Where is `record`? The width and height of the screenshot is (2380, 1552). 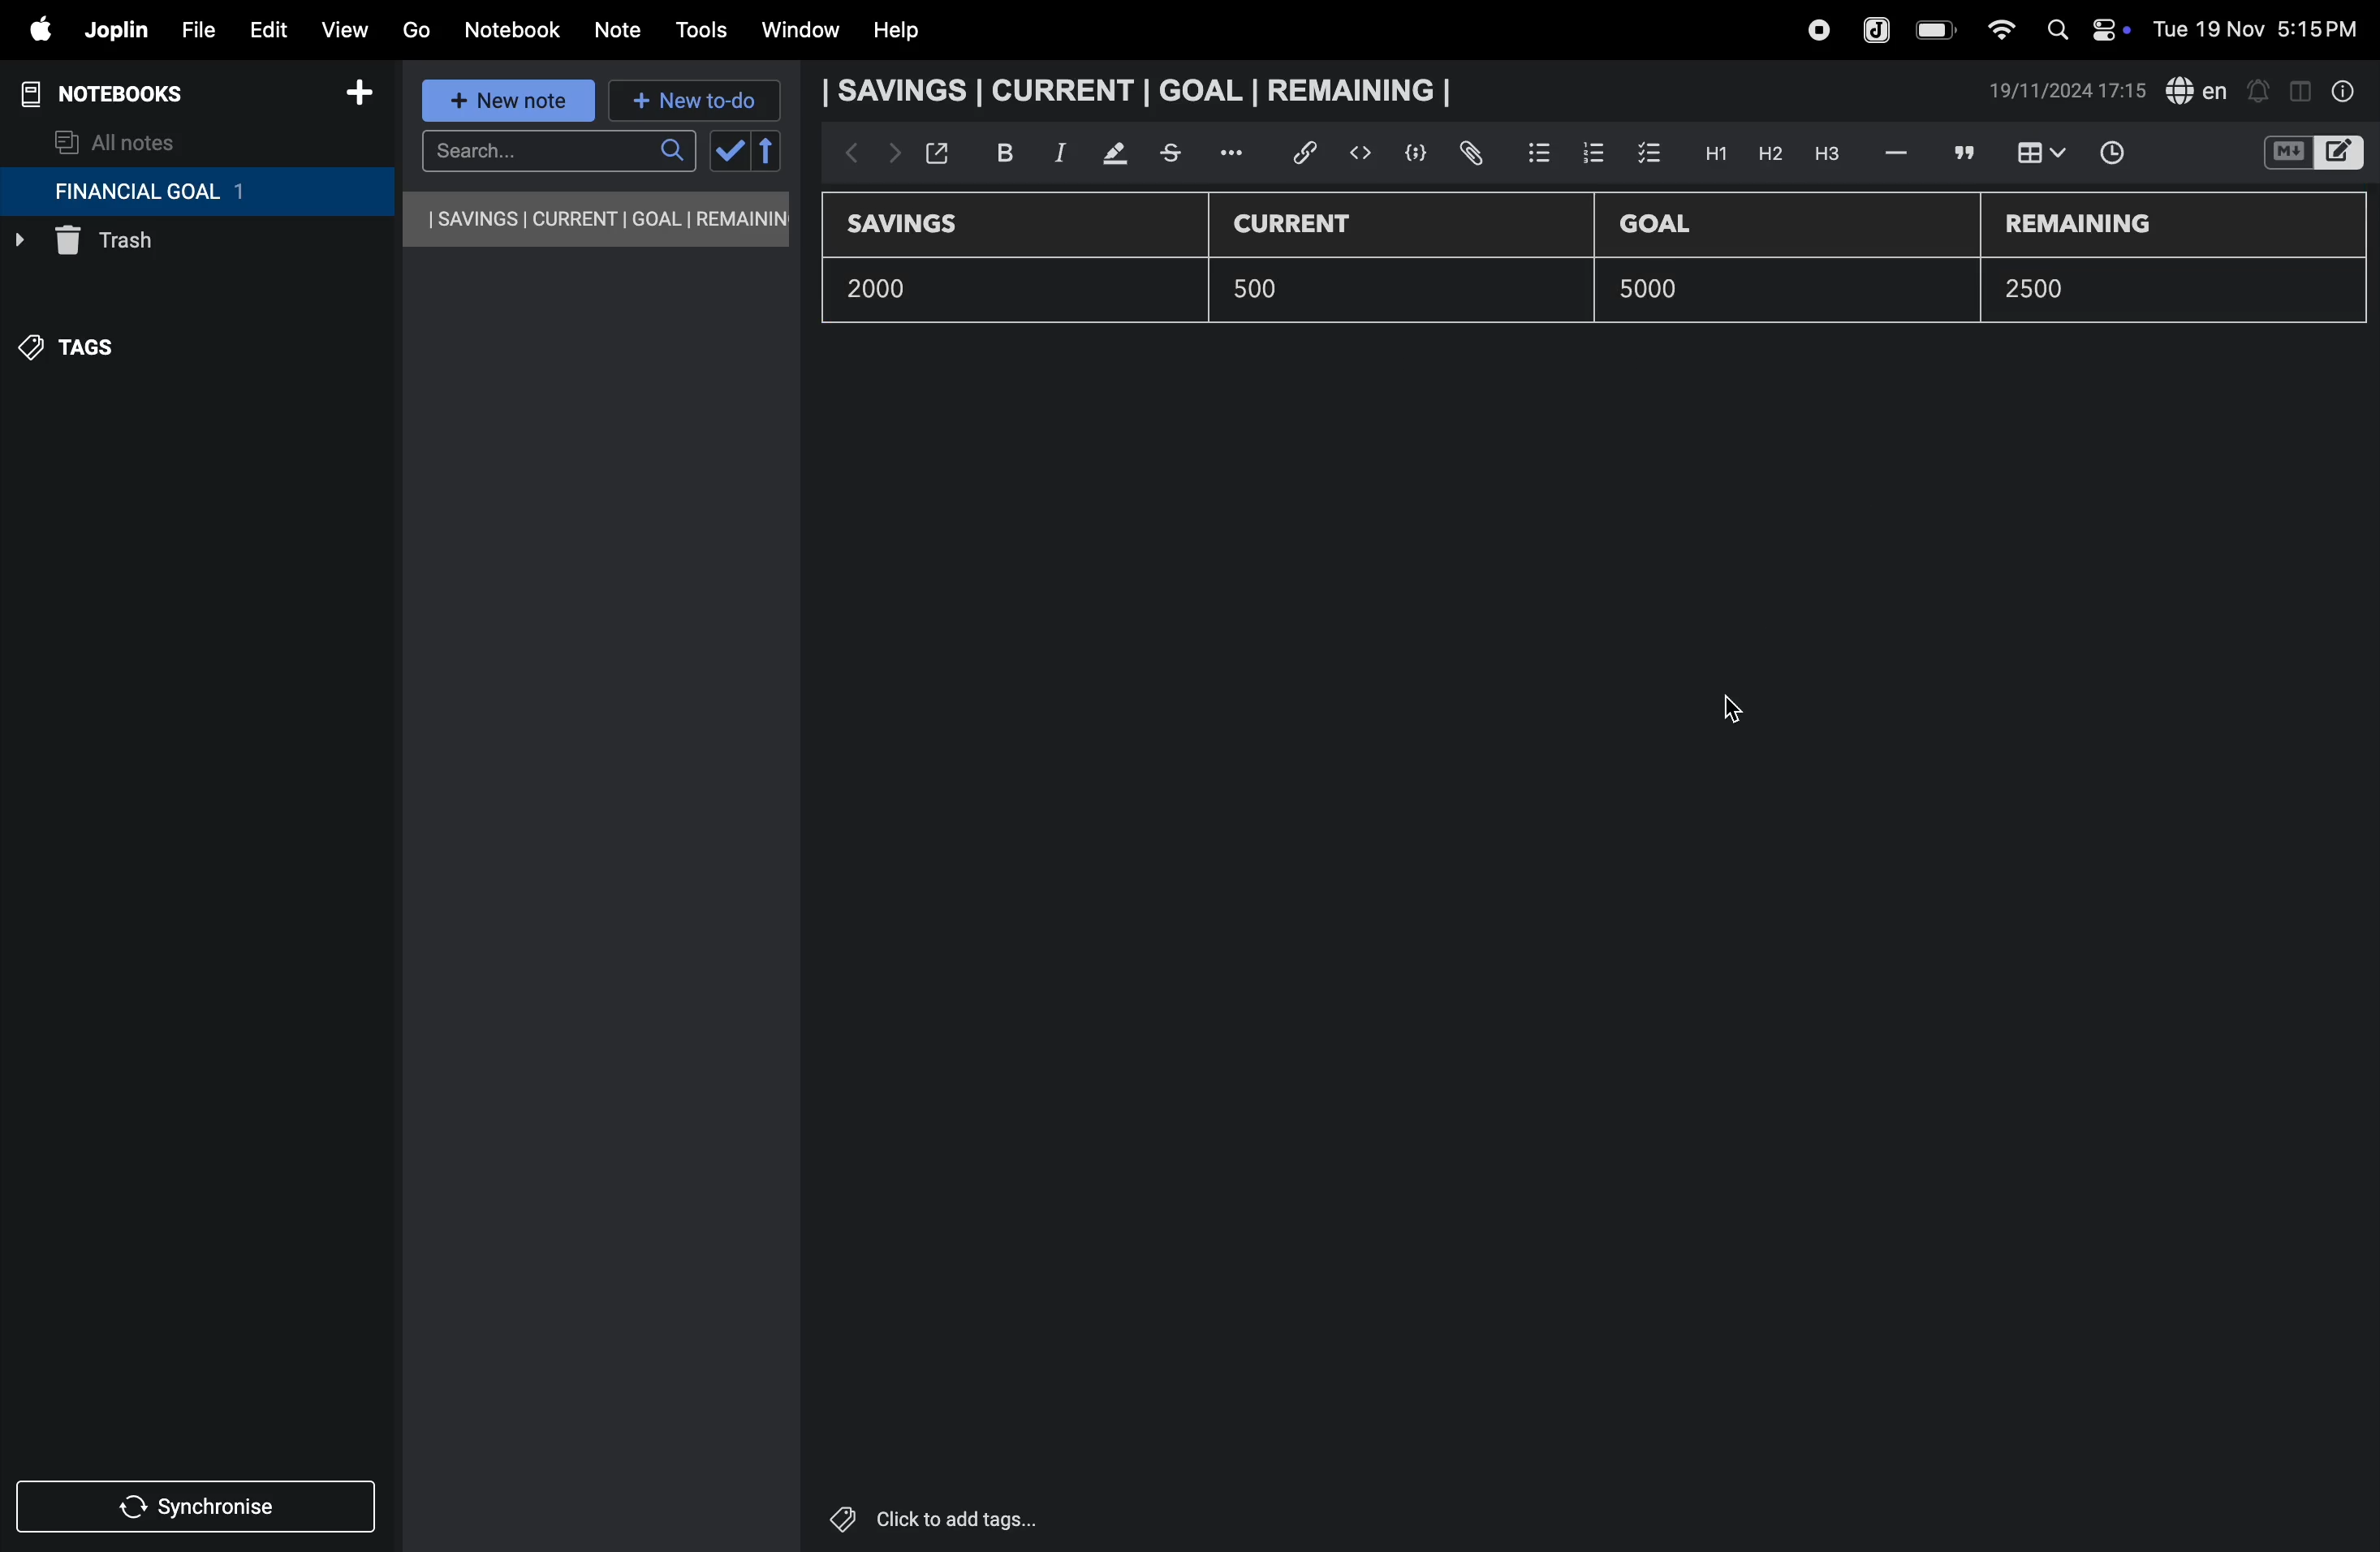 record is located at coordinates (1817, 30).